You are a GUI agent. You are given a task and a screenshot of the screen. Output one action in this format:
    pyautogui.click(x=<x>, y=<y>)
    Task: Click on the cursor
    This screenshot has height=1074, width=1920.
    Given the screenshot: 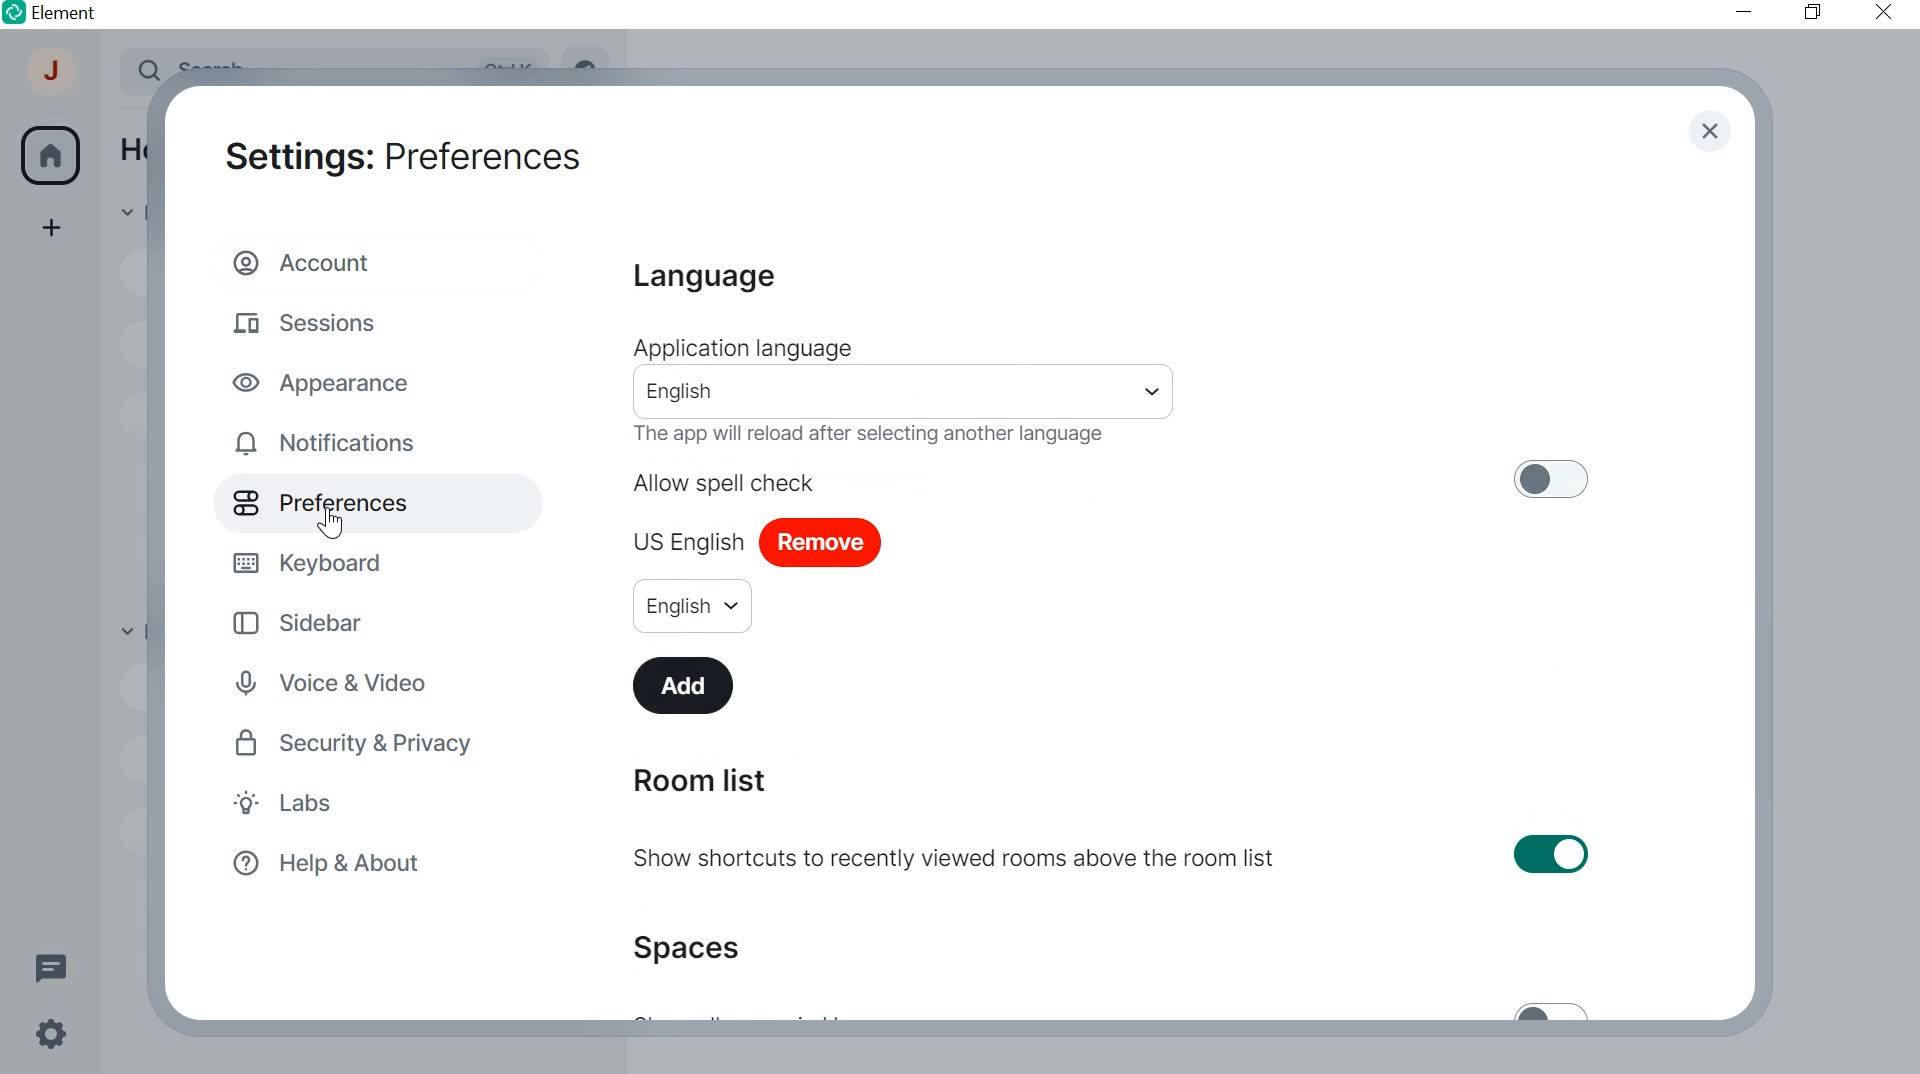 What is the action you would take?
    pyautogui.click(x=328, y=523)
    